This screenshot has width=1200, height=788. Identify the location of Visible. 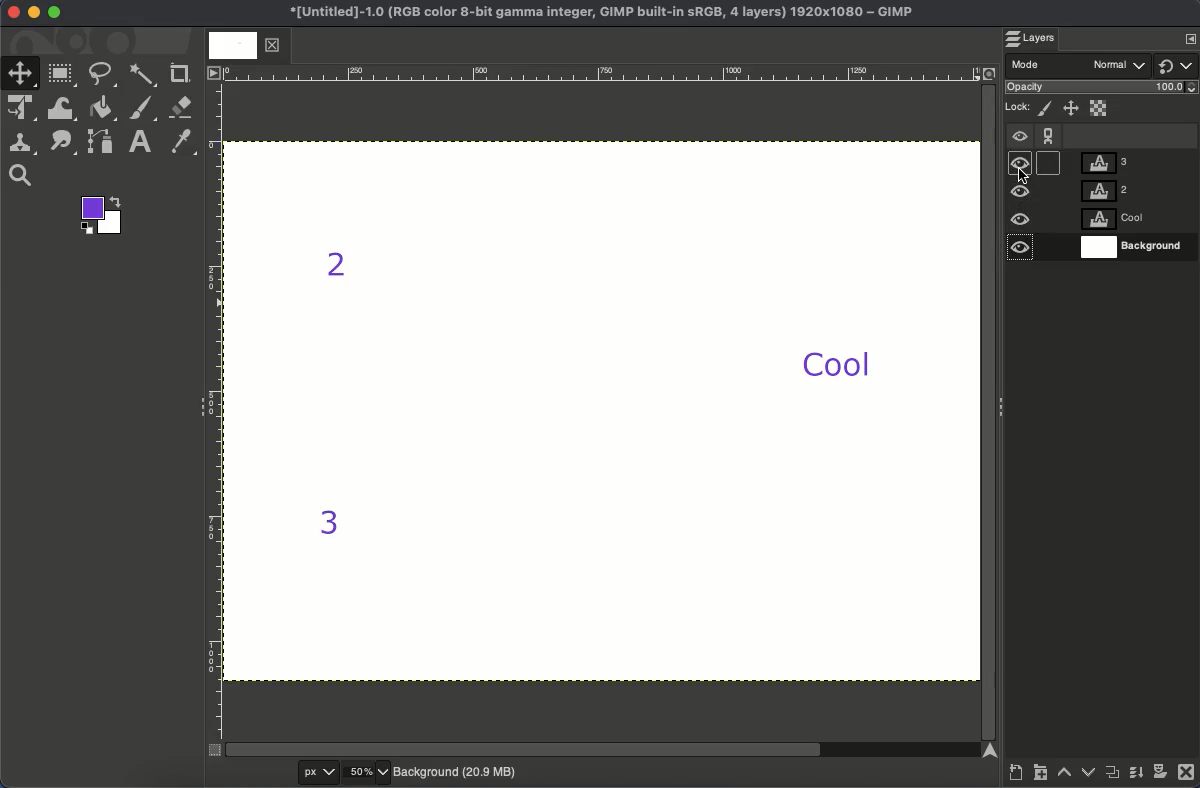
(1021, 192).